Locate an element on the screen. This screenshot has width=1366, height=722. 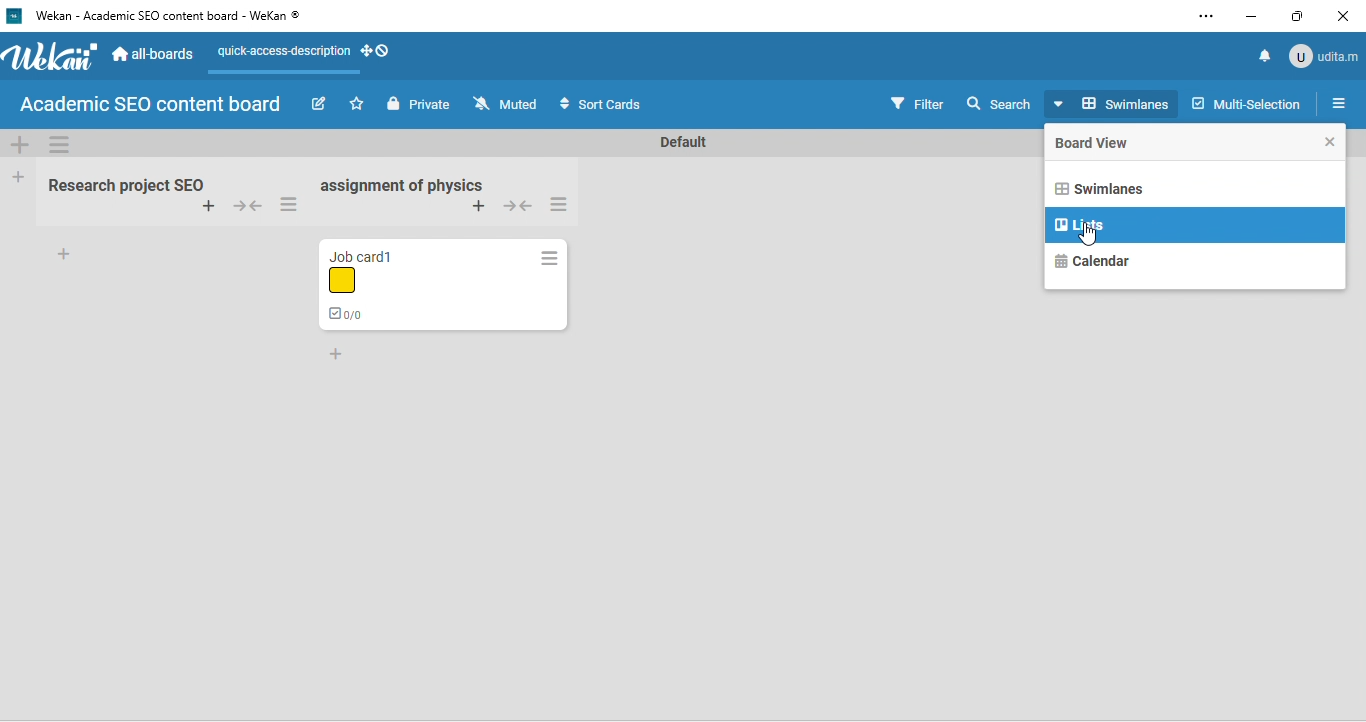
add is located at coordinates (339, 355).